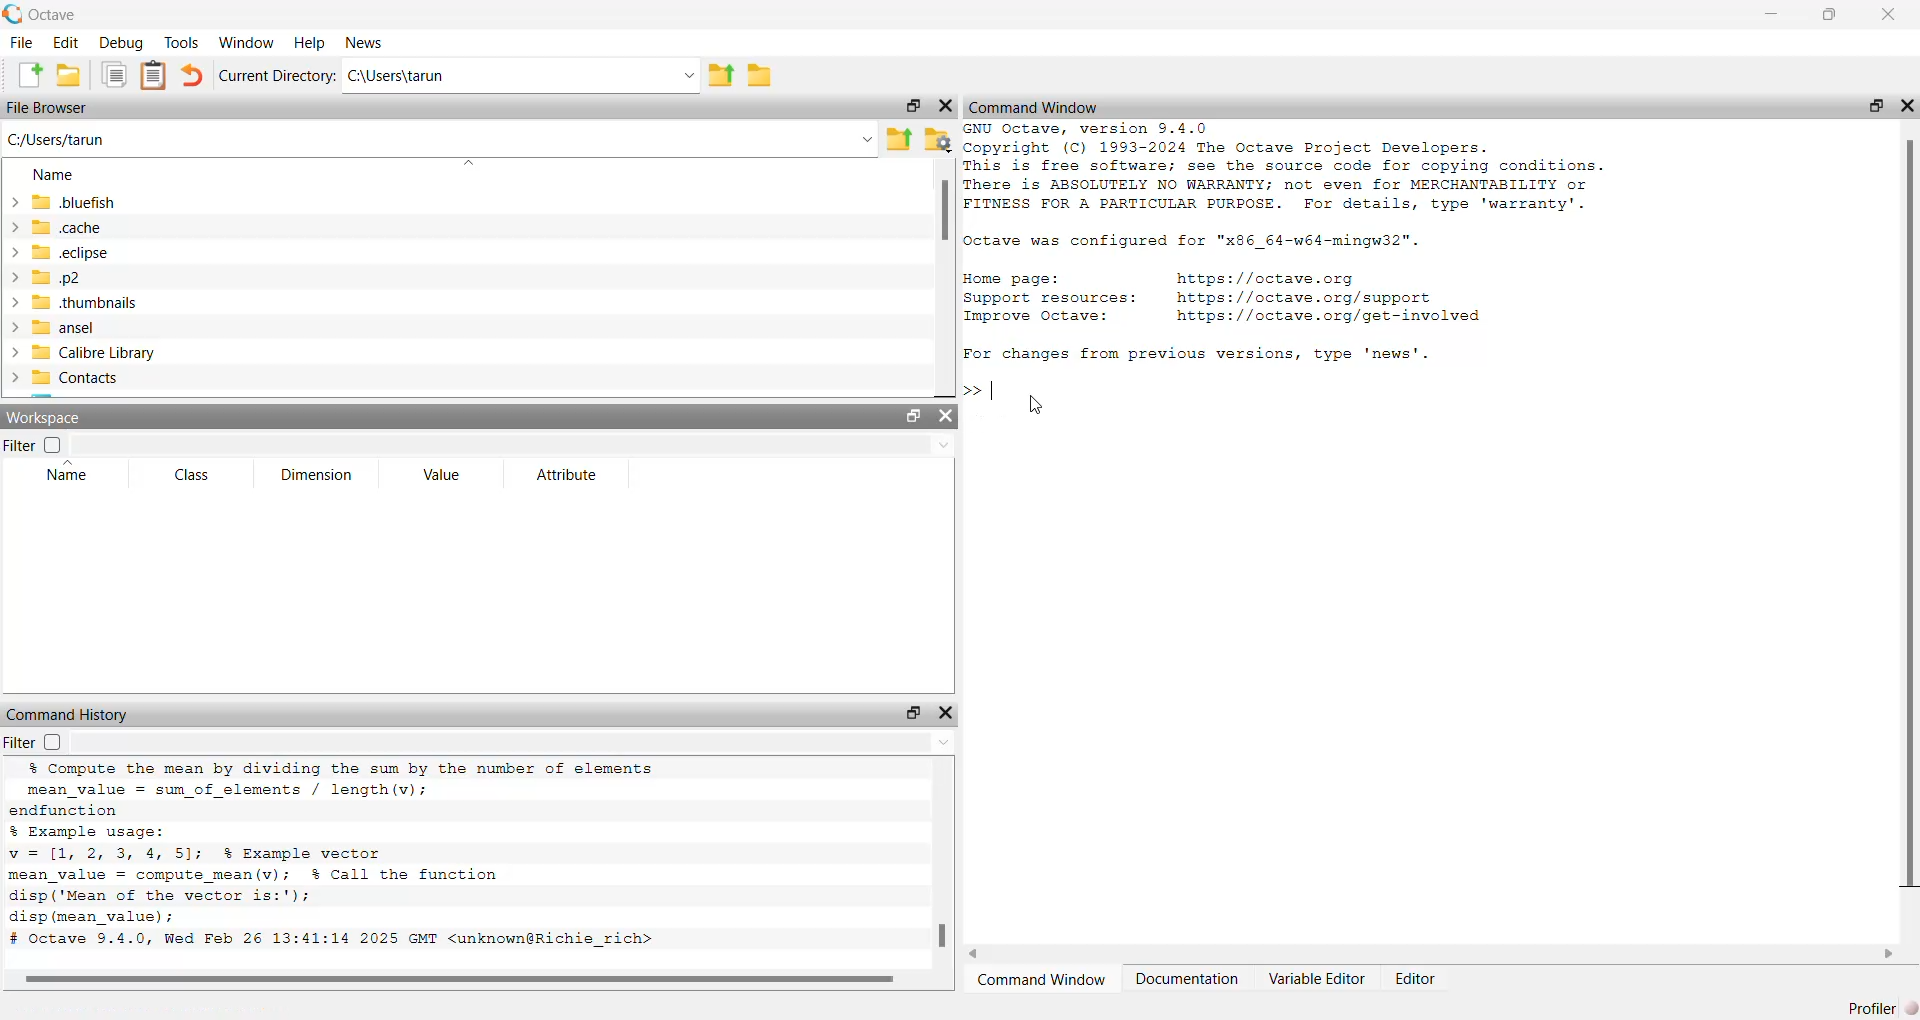 The height and width of the screenshot is (1020, 1920). Describe the element at coordinates (945, 211) in the screenshot. I see `scroll bar` at that location.